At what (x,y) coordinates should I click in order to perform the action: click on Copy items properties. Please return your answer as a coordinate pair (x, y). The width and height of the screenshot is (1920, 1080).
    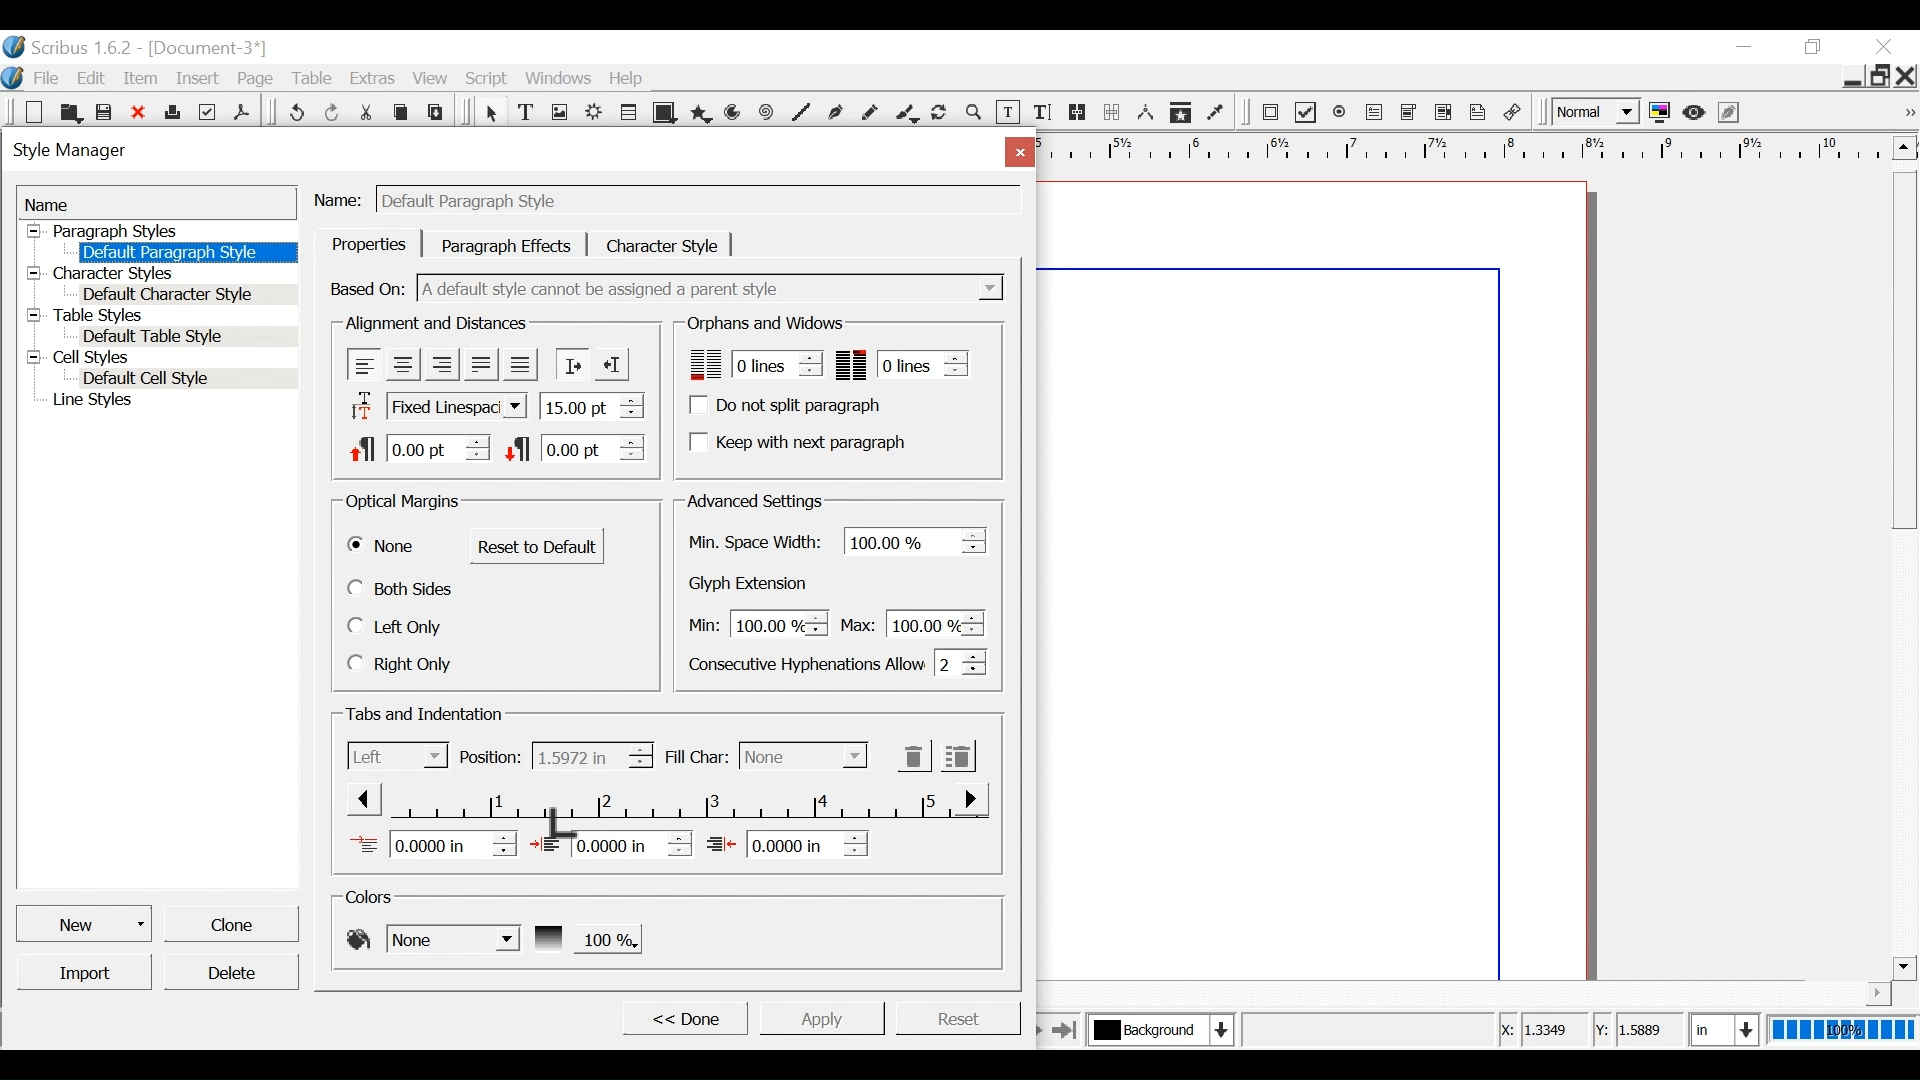
    Looking at the image, I should click on (1180, 113).